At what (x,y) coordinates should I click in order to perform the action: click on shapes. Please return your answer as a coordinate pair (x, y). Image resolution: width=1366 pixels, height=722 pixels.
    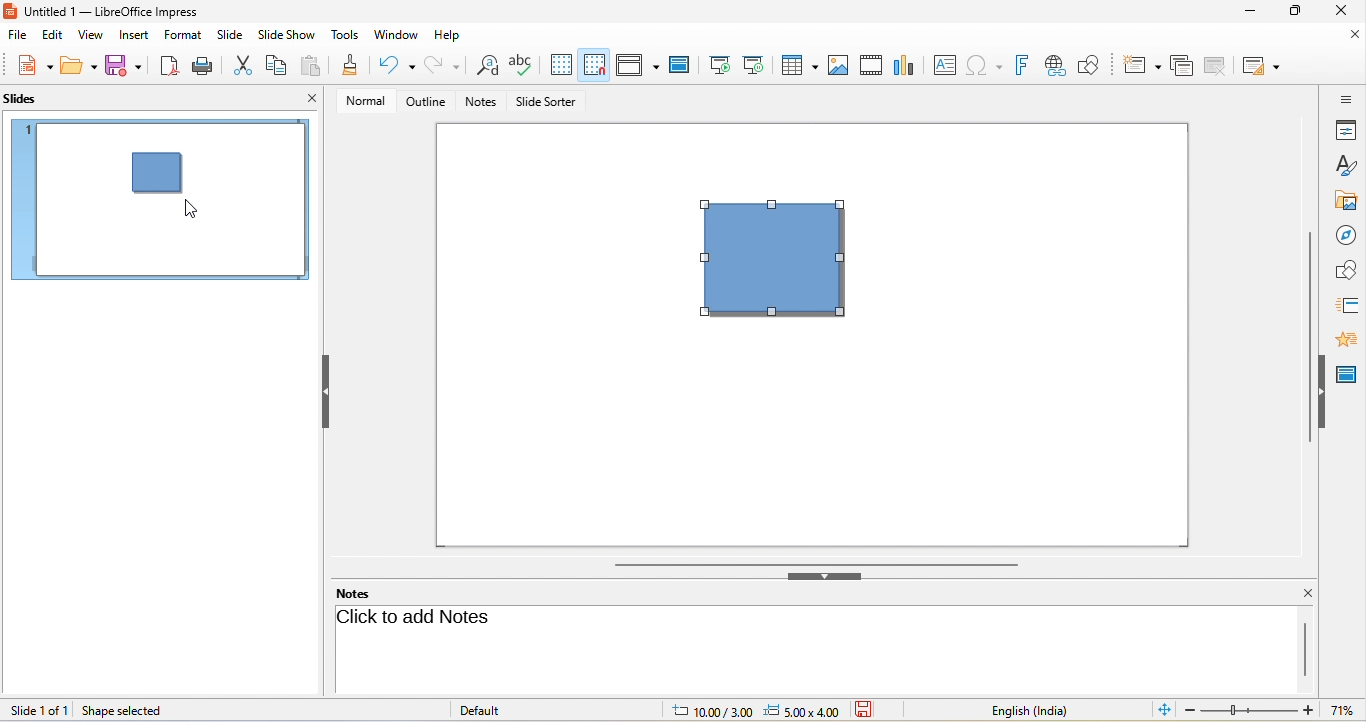
    Looking at the image, I should click on (1346, 269).